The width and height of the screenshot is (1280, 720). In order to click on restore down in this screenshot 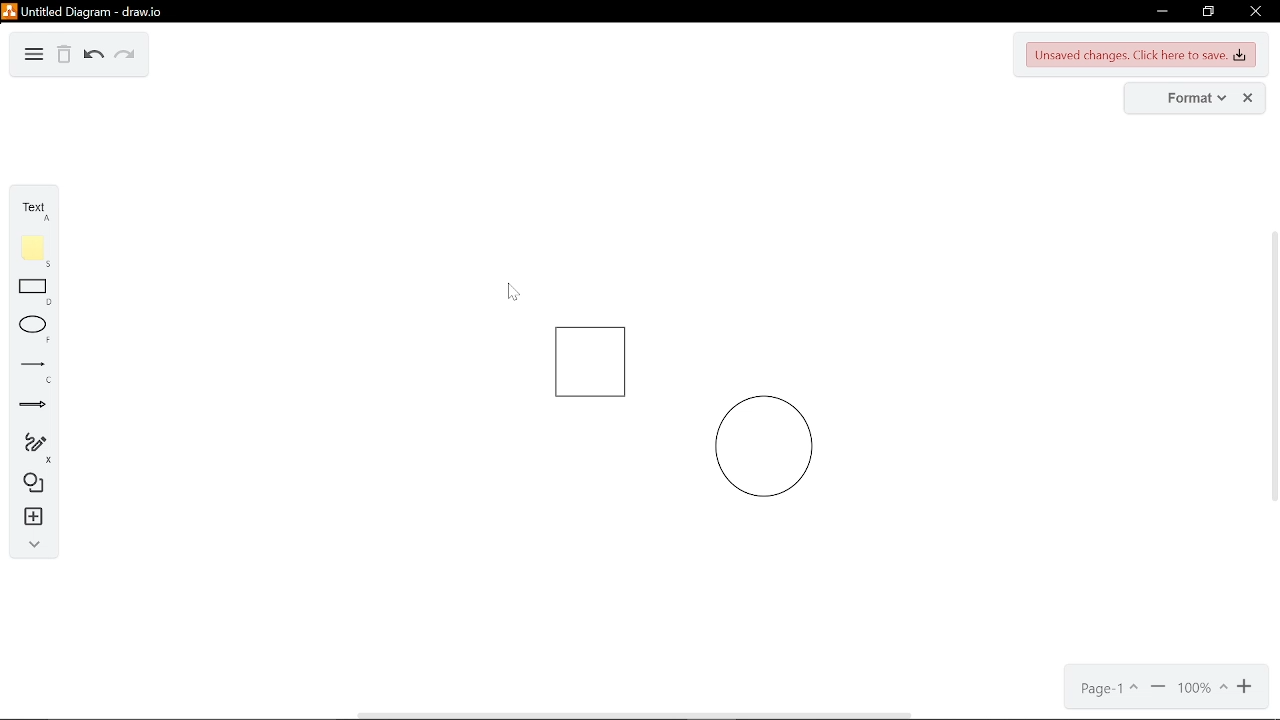, I will do `click(1210, 12)`.